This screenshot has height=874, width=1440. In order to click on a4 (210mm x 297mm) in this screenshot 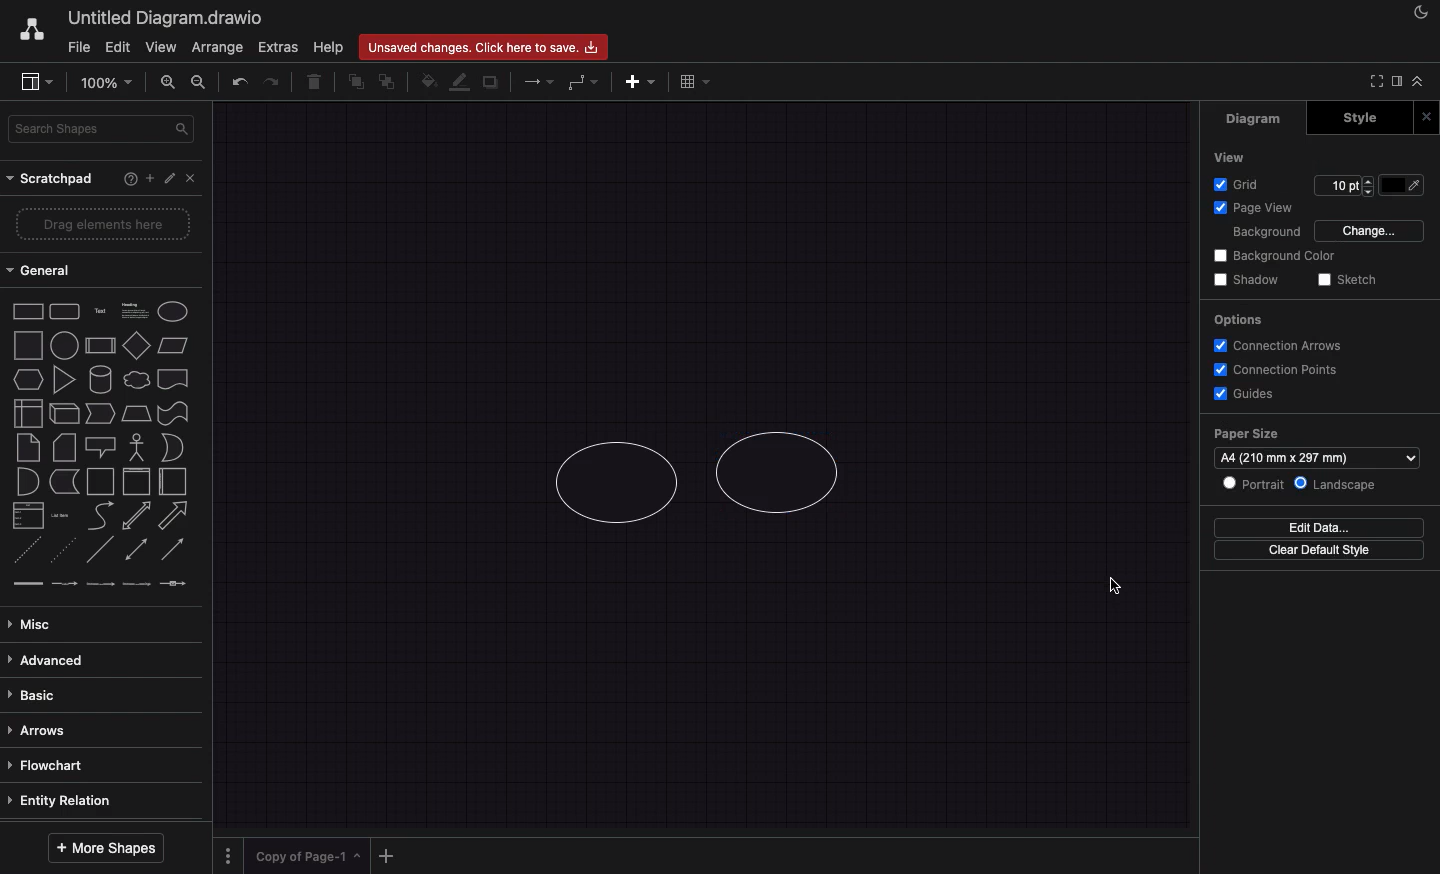, I will do `click(1318, 458)`.